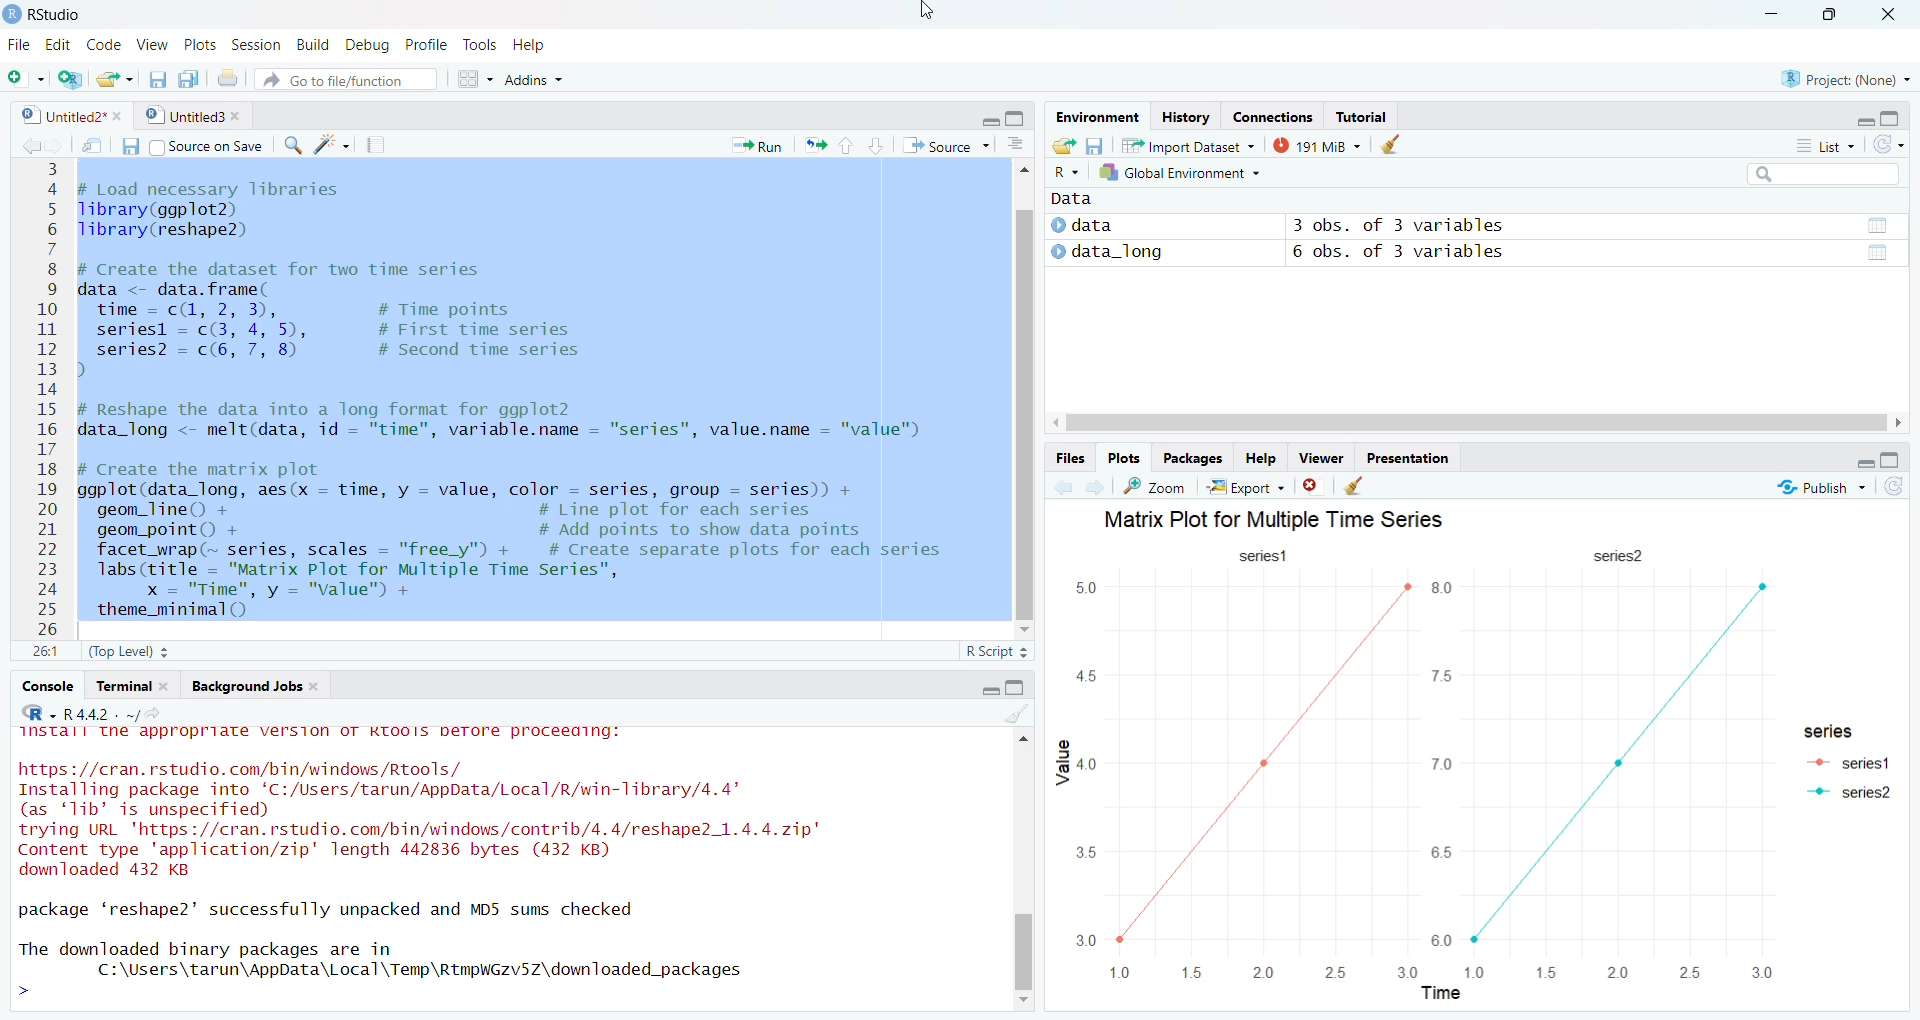 This screenshot has width=1920, height=1020. I want to click on Source , so click(948, 145).